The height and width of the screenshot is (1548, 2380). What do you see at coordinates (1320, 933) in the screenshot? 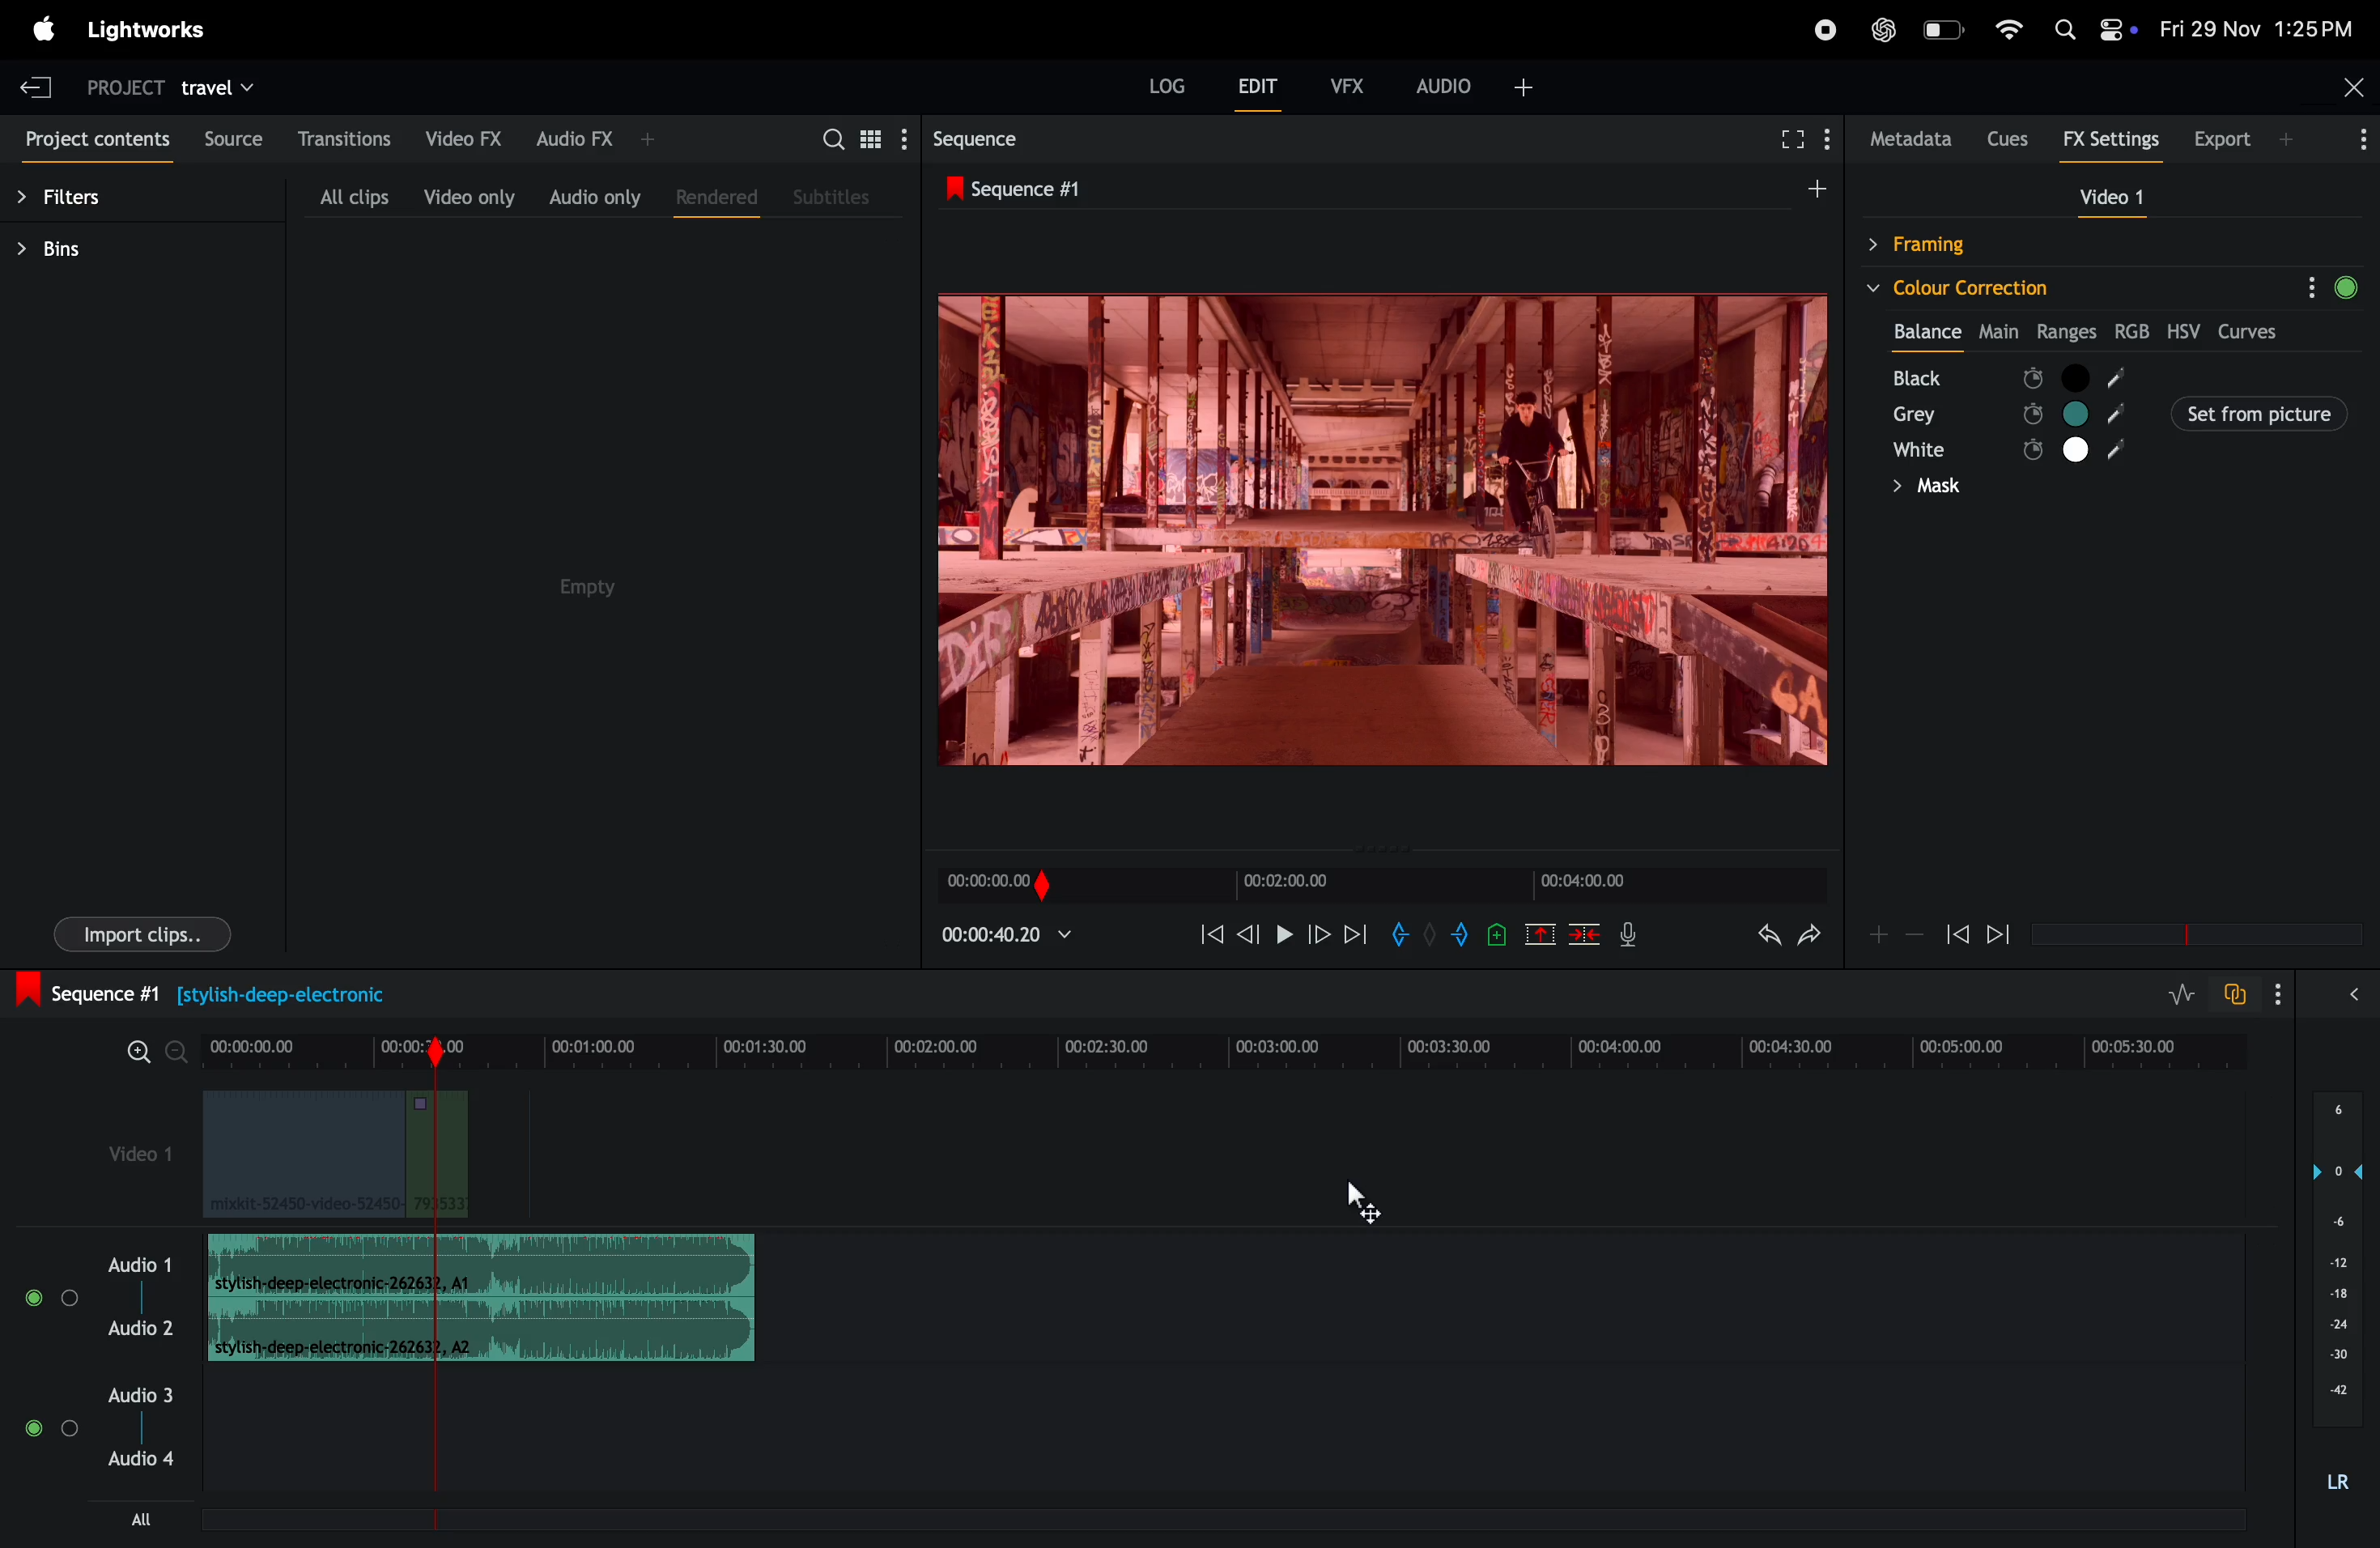
I see `nextframe` at bounding box center [1320, 933].